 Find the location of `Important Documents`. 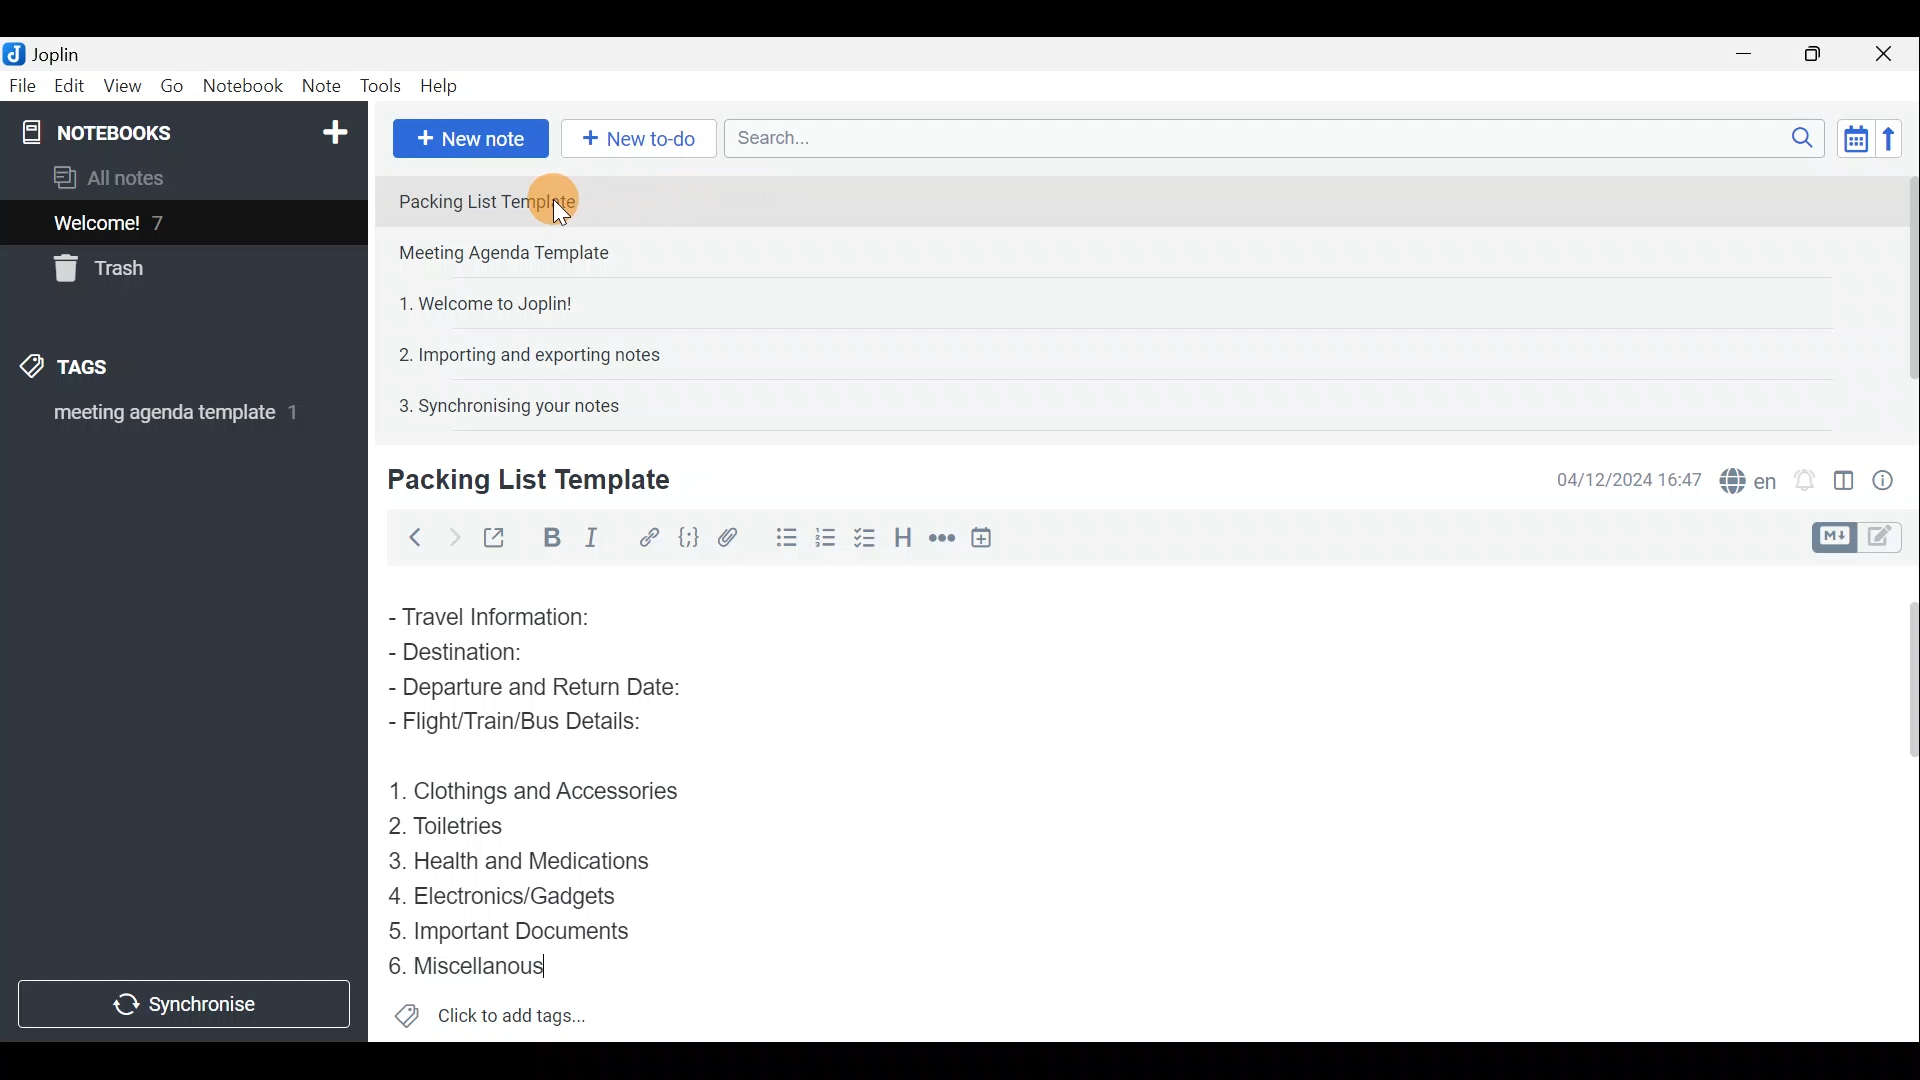

Important Documents is located at coordinates (514, 930).